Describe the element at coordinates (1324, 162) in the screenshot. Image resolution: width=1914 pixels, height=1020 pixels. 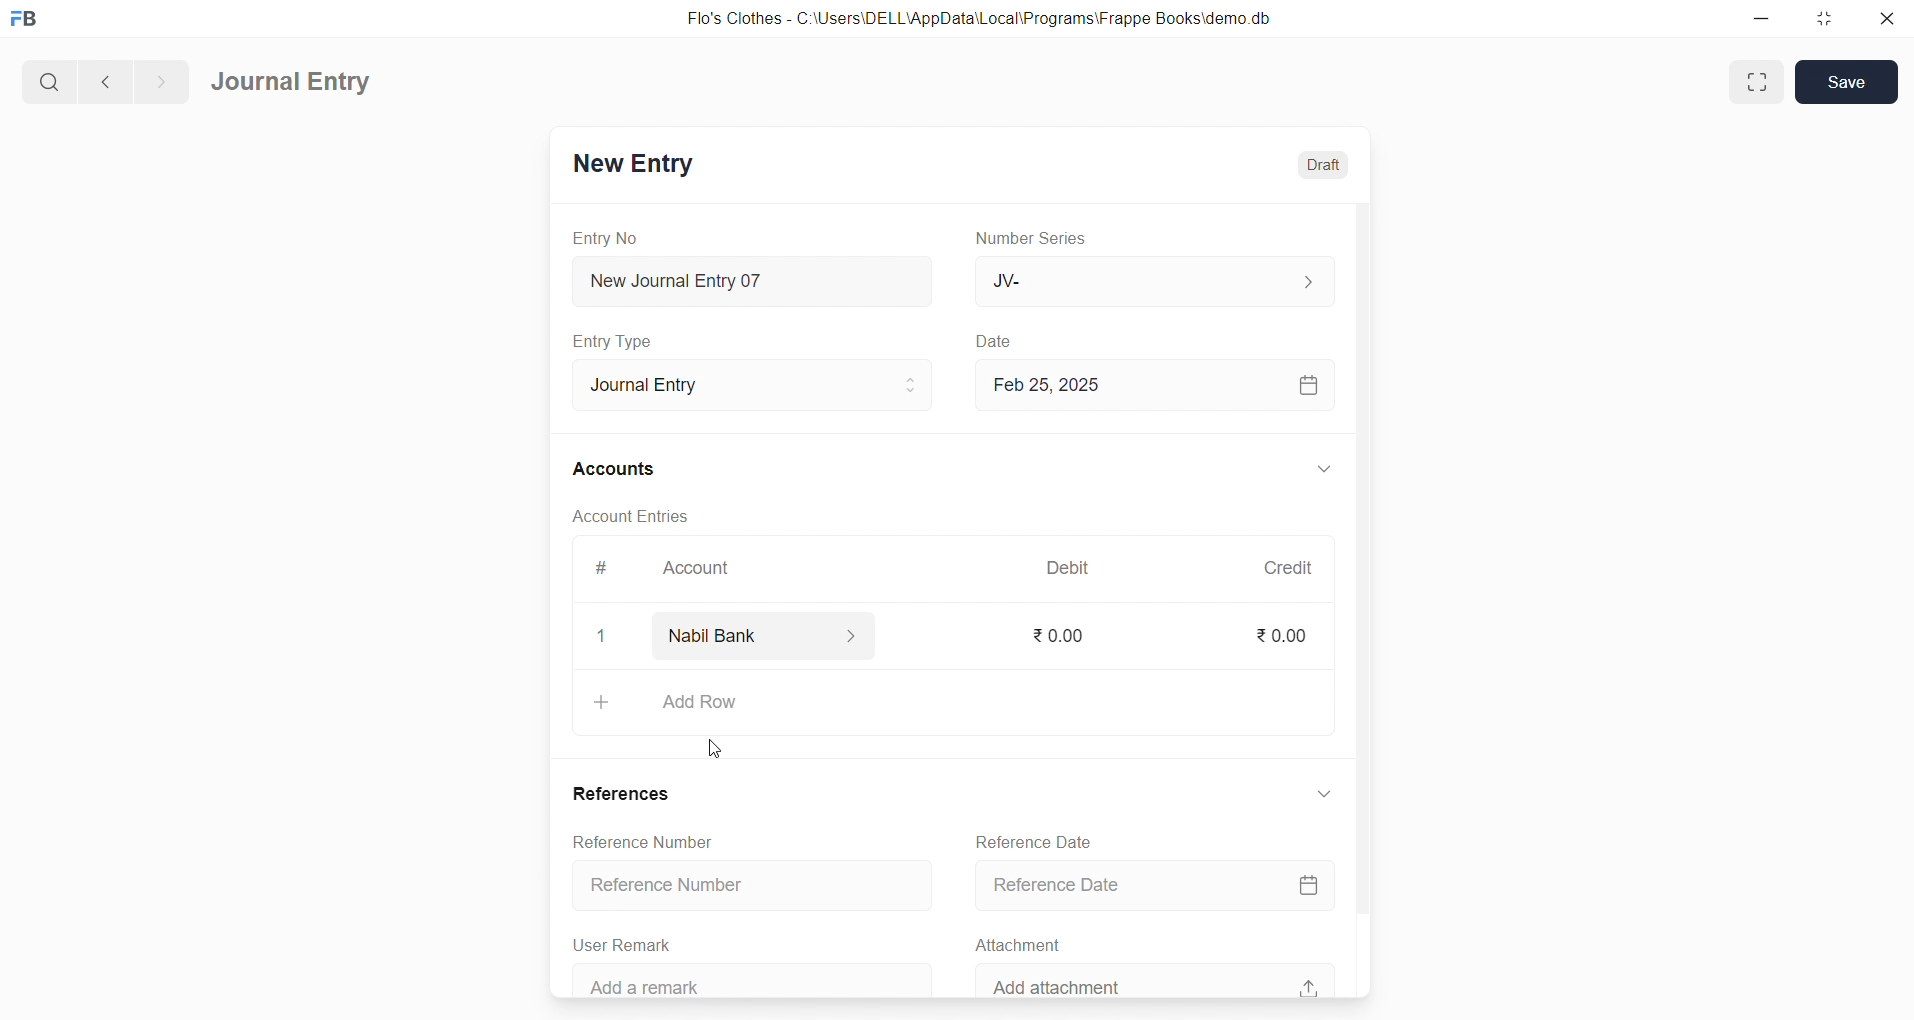
I see `Draft` at that location.